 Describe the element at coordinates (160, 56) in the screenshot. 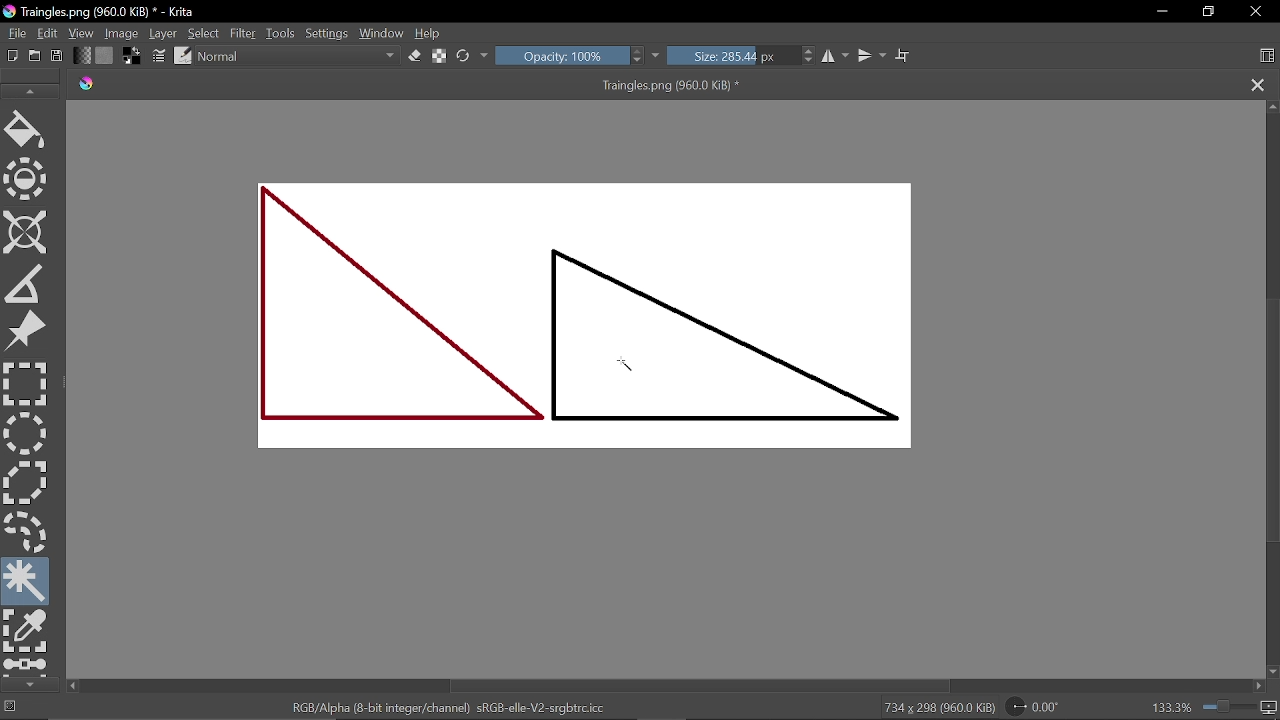

I see `Edit brush settings` at that location.